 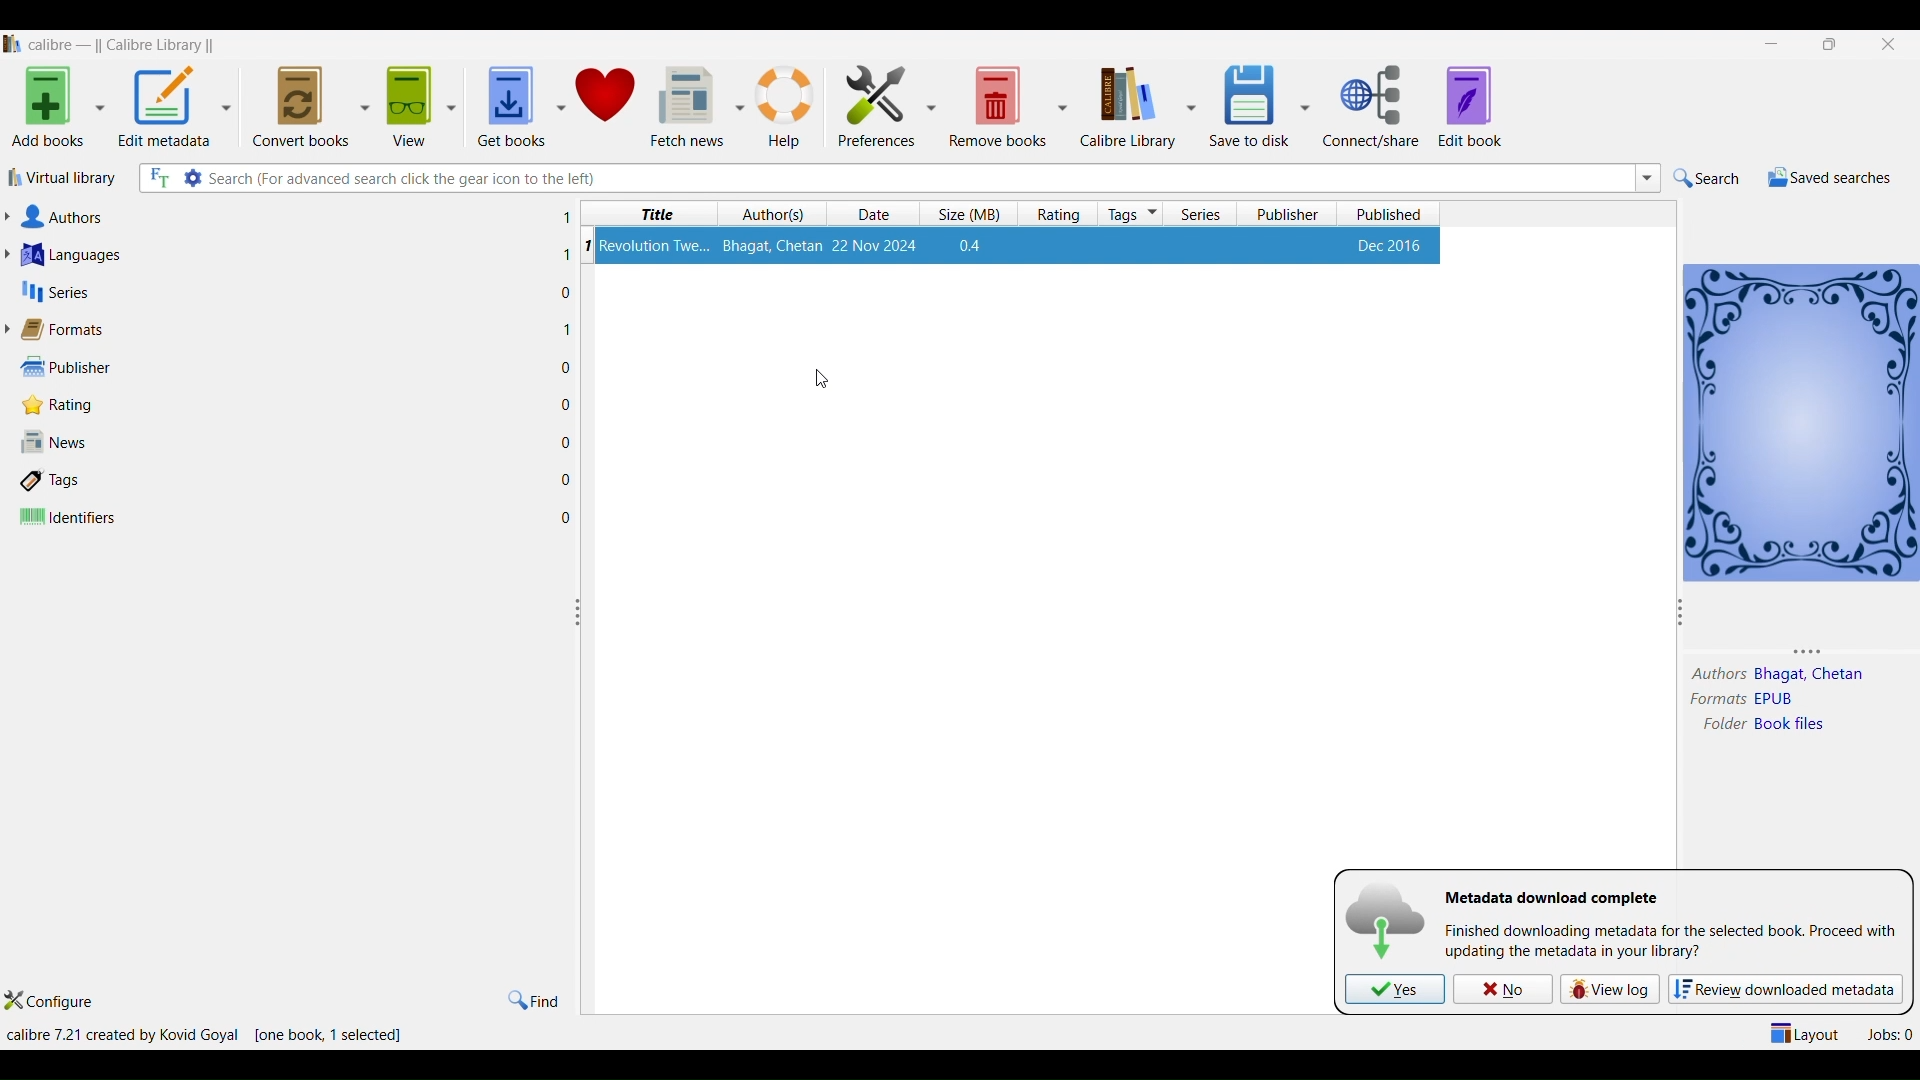 I want to click on calibre library options dropdown button, so click(x=1191, y=105).